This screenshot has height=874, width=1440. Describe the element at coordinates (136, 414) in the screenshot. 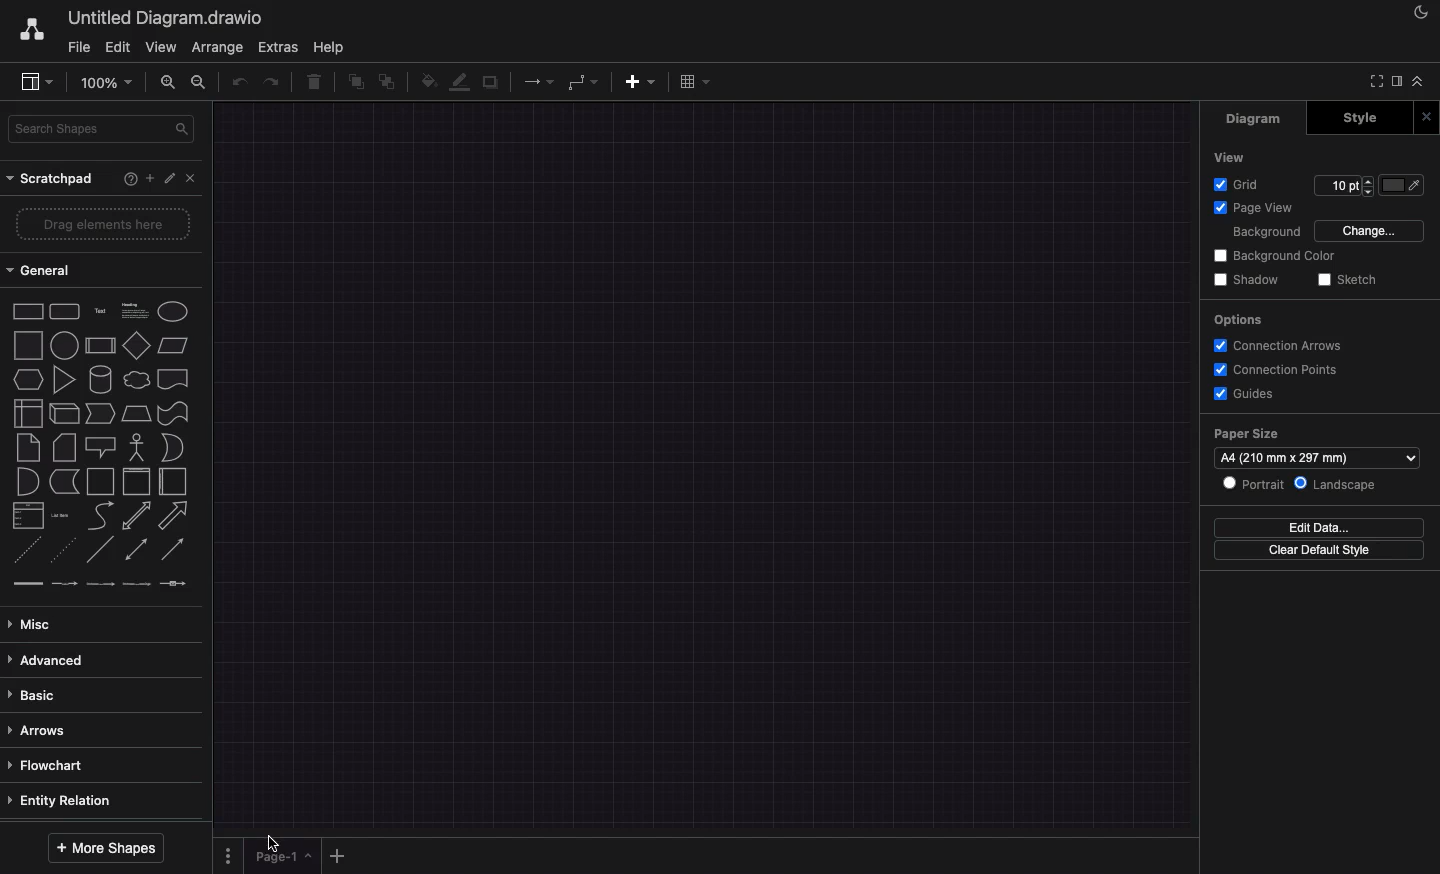

I see `trapezoid` at that location.